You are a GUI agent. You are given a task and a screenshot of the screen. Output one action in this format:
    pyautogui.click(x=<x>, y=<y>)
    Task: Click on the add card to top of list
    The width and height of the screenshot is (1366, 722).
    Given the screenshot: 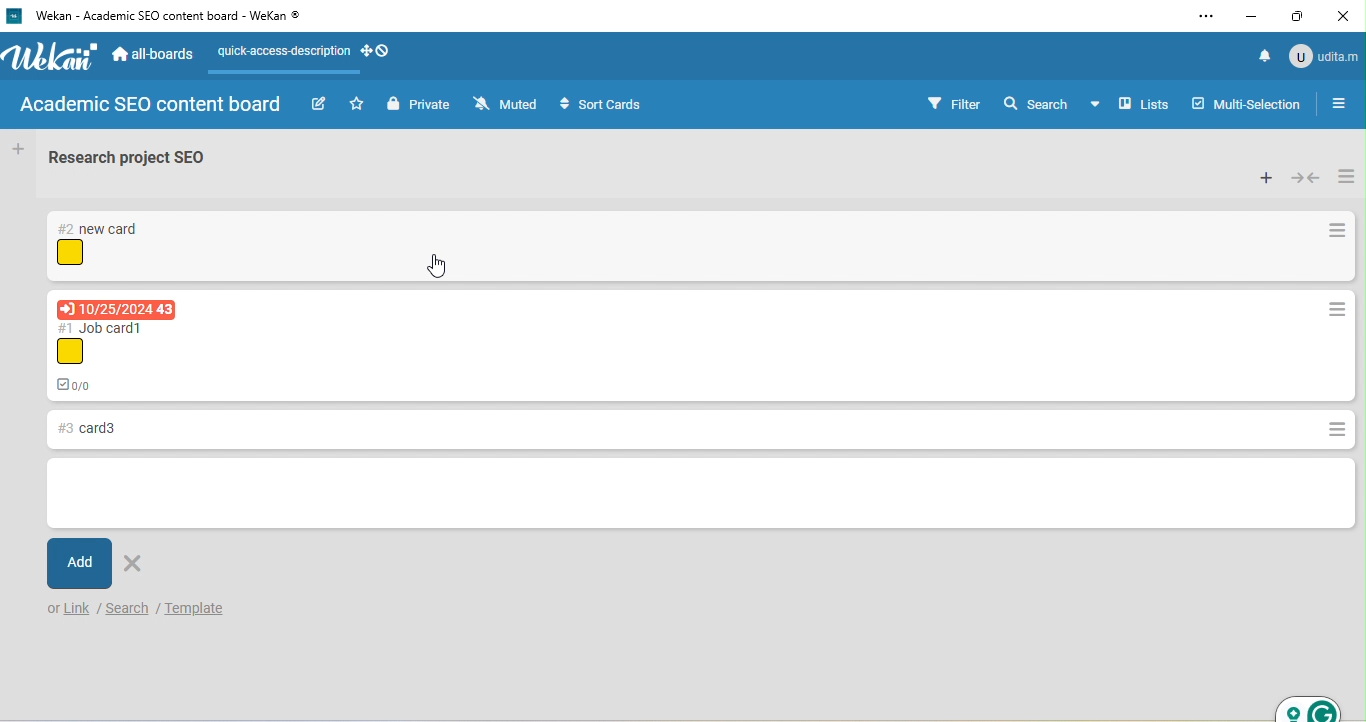 What is the action you would take?
    pyautogui.click(x=1265, y=178)
    